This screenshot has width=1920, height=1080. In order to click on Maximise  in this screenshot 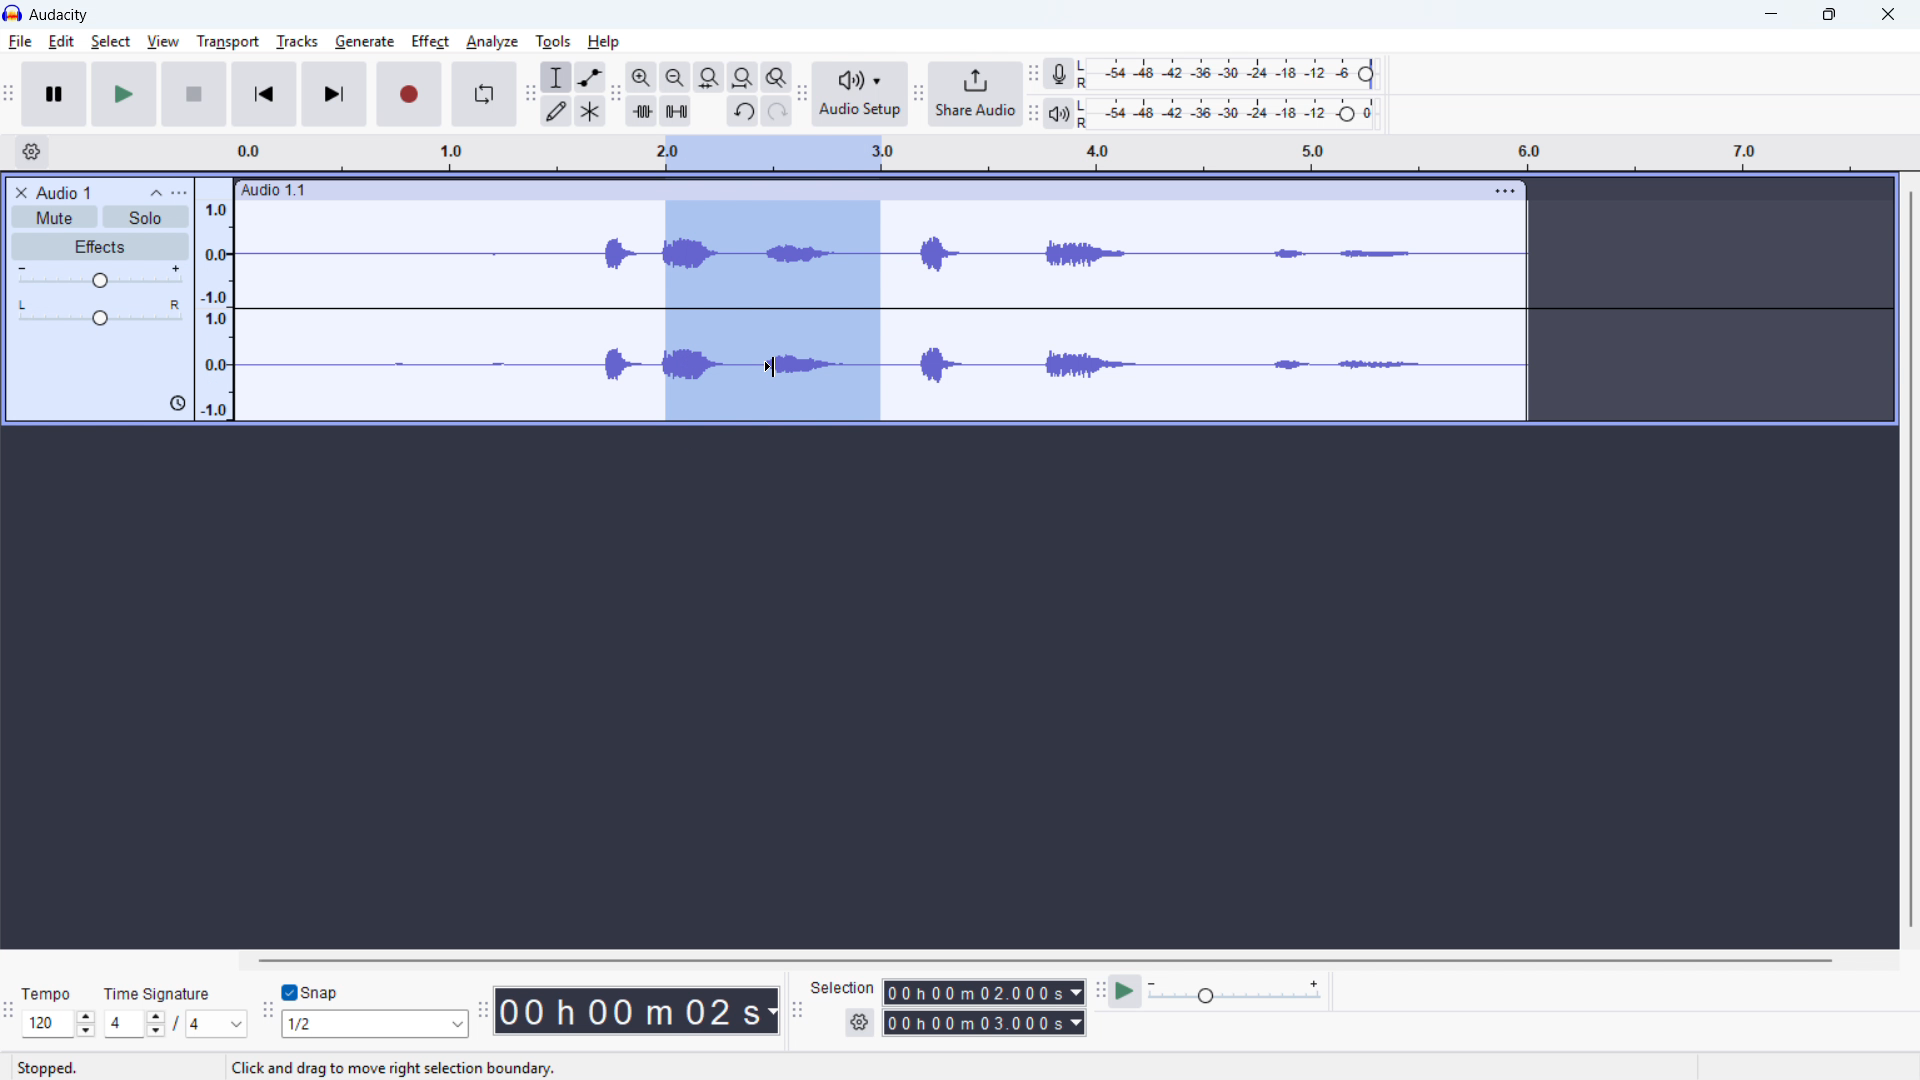, I will do `click(1830, 15)`.